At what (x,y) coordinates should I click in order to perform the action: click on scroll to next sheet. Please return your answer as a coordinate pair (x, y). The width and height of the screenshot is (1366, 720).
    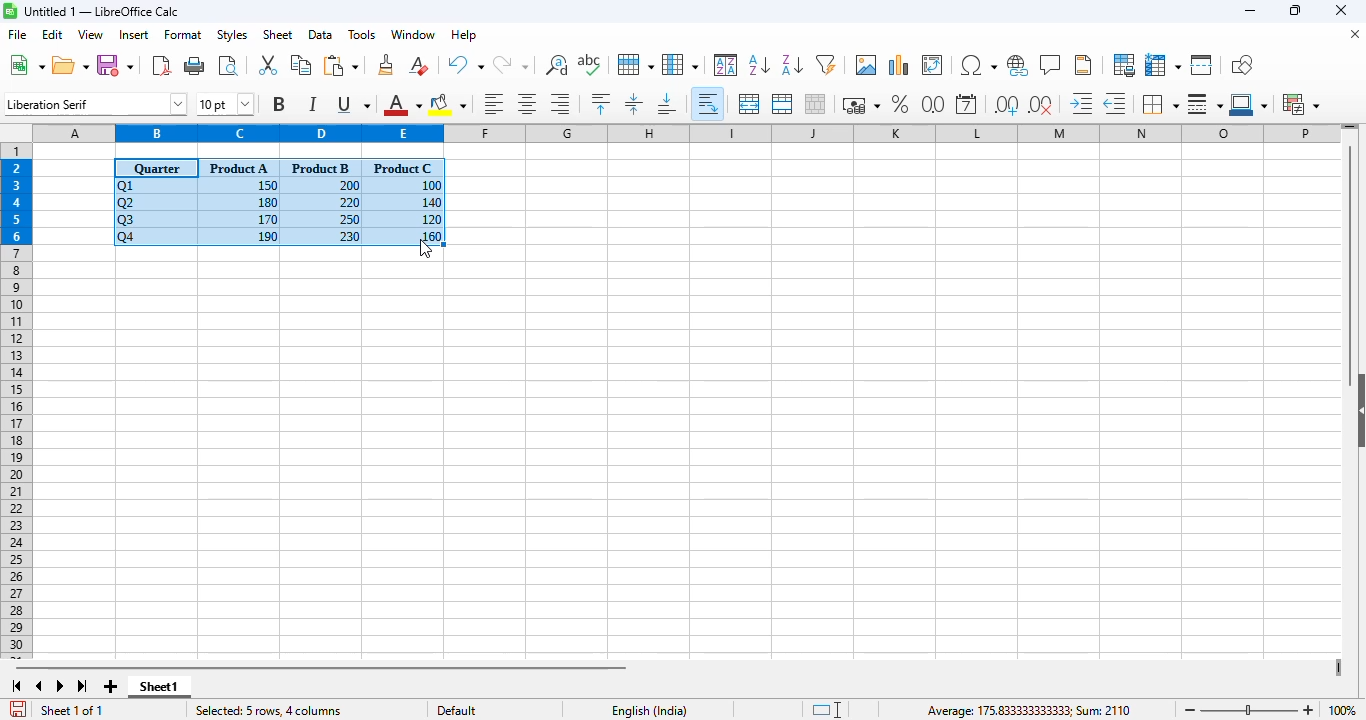
    Looking at the image, I should click on (60, 686).